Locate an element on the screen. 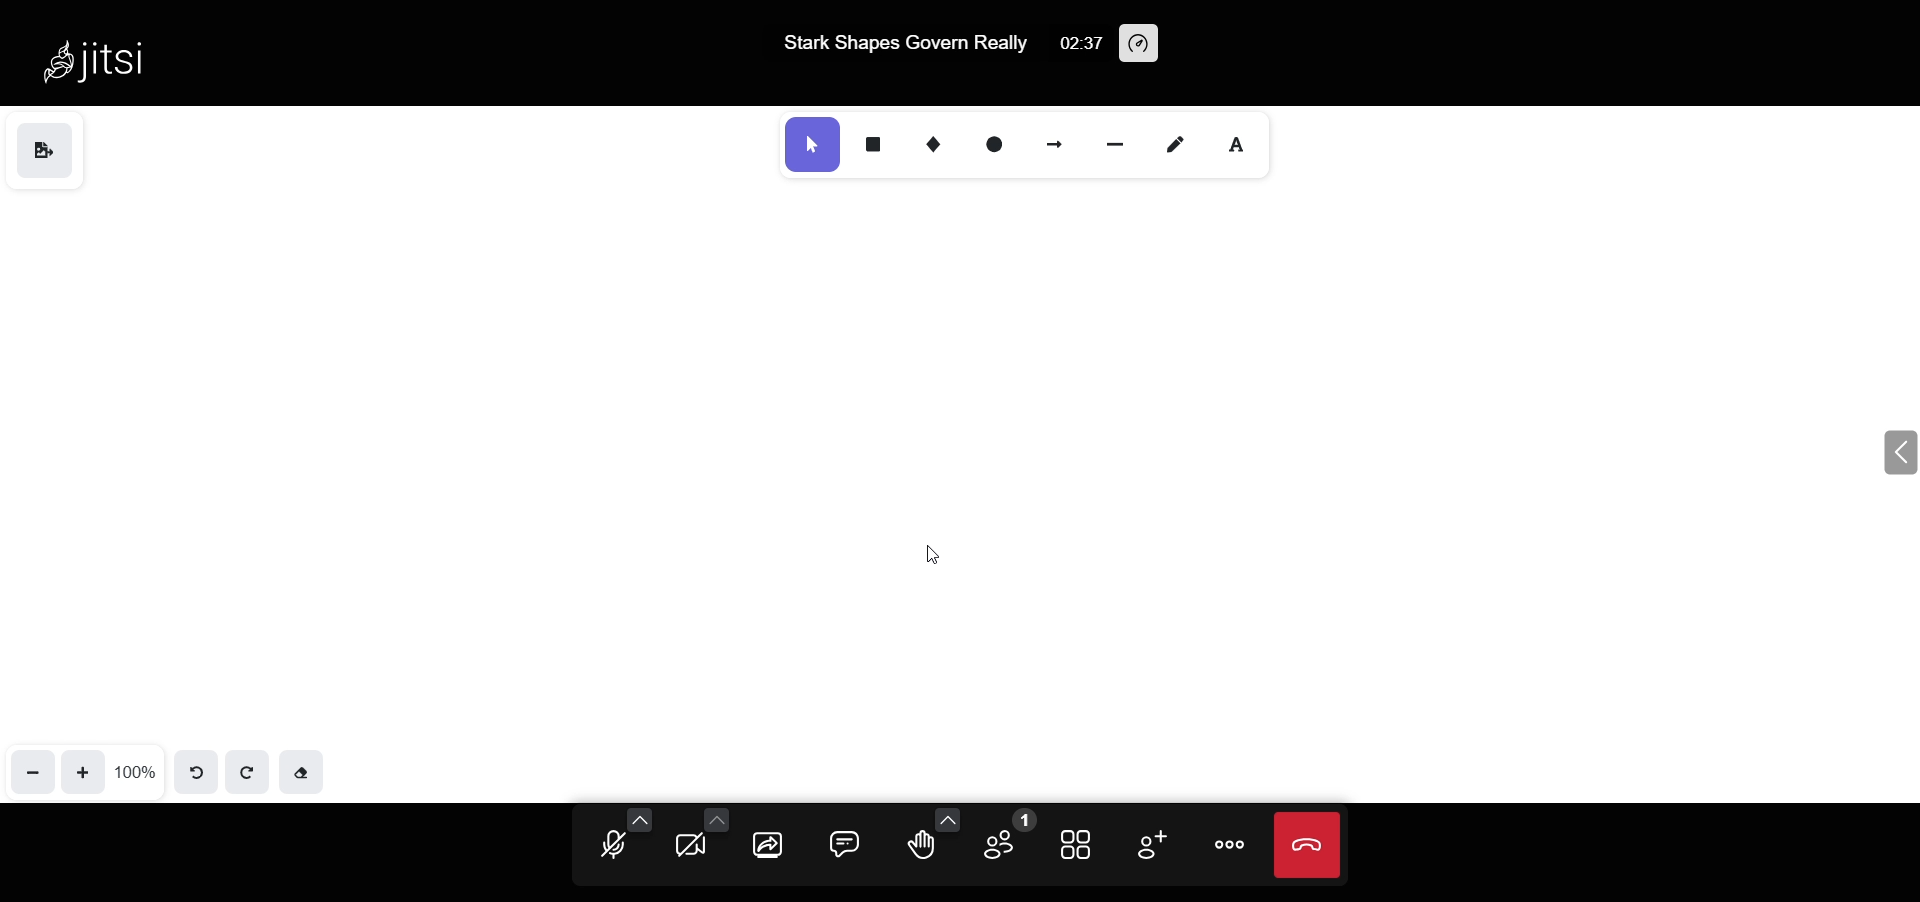 This screenshot has height=902, width=1920. participant is located at coordinates (1003, 838).